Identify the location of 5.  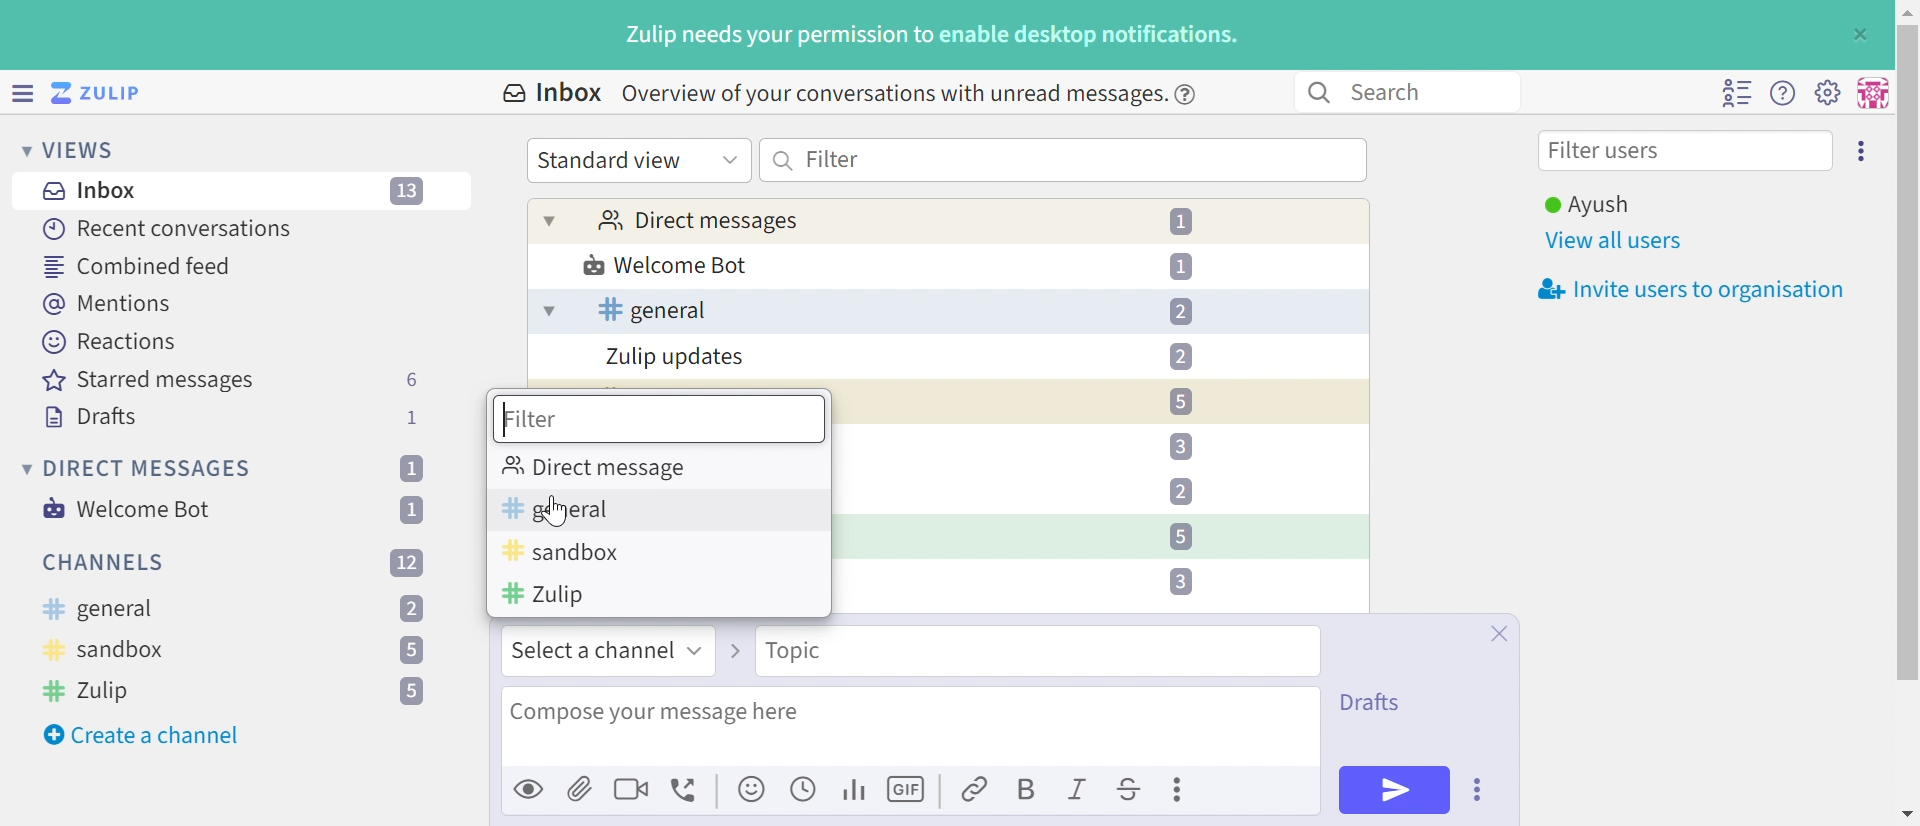
(410, 652).